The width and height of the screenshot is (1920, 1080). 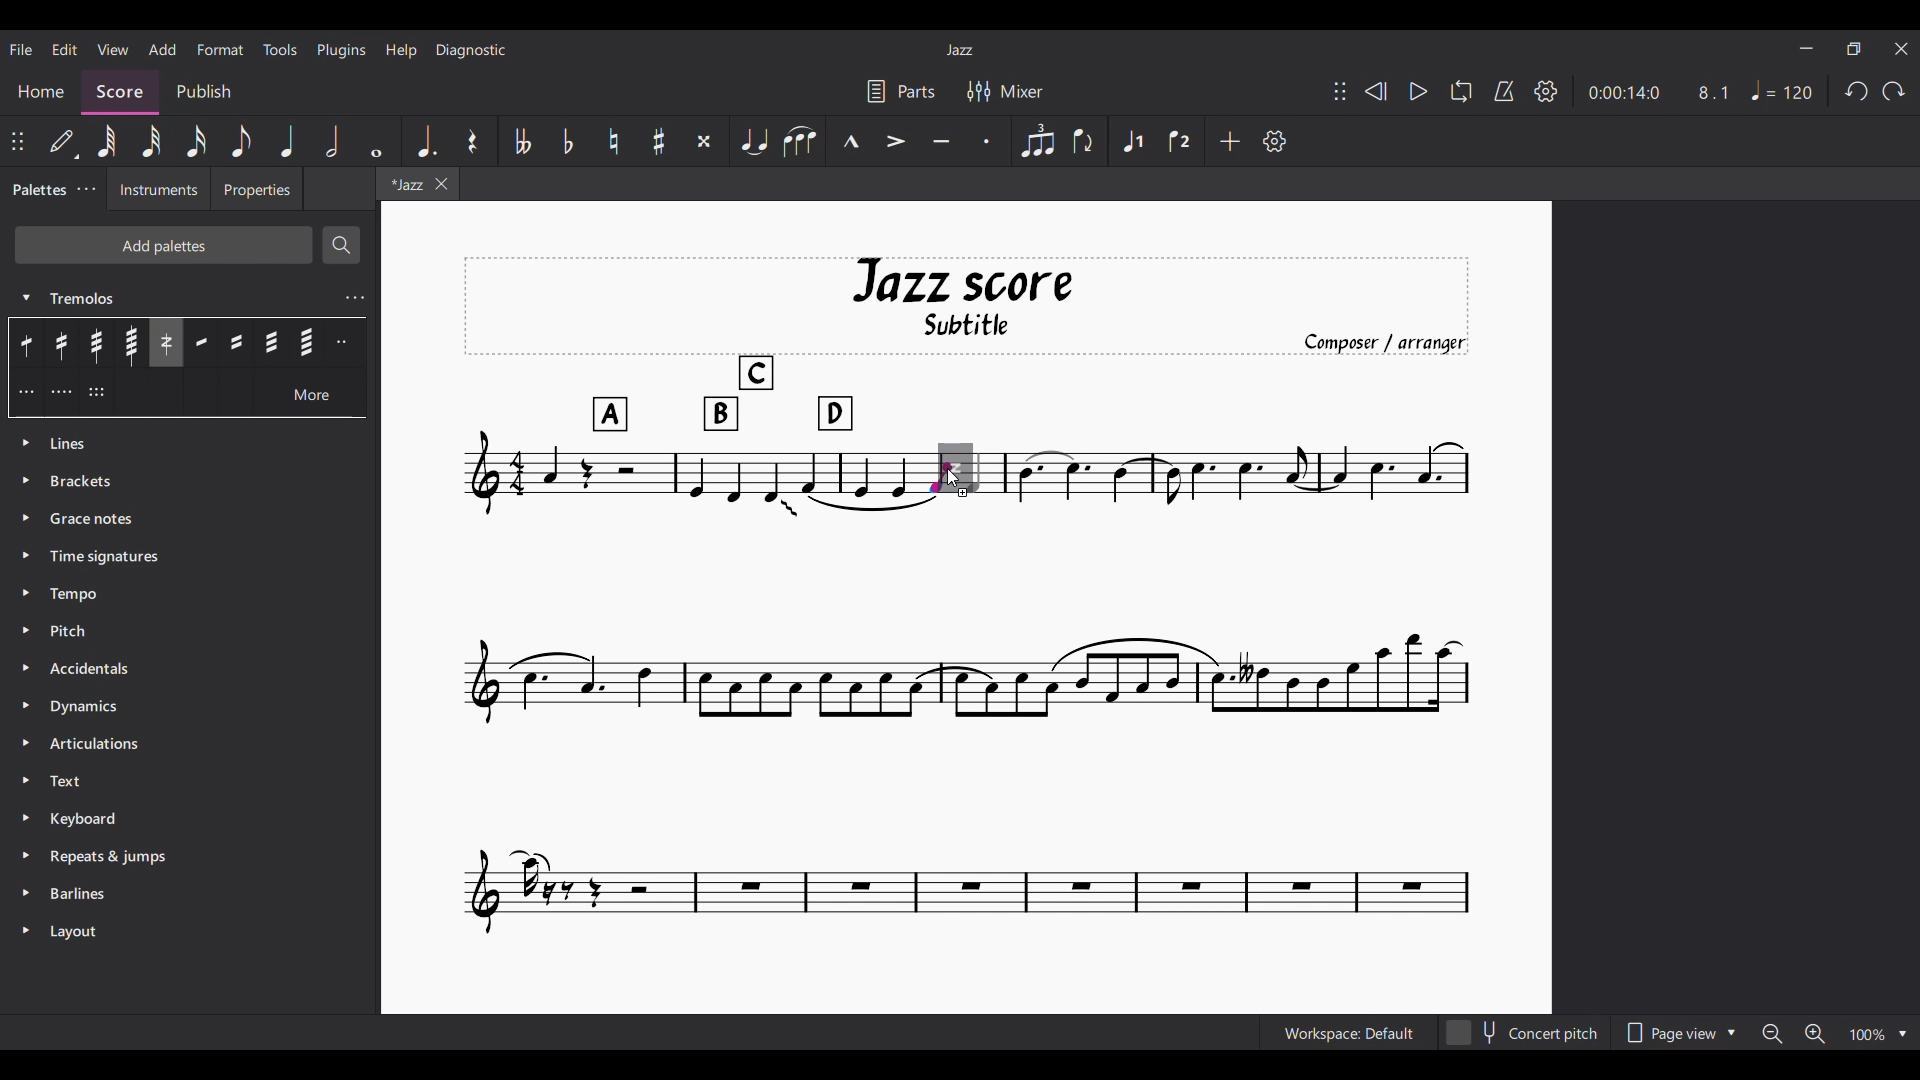 I want to click on Indicates point of contact, so click(x=940, y=477).